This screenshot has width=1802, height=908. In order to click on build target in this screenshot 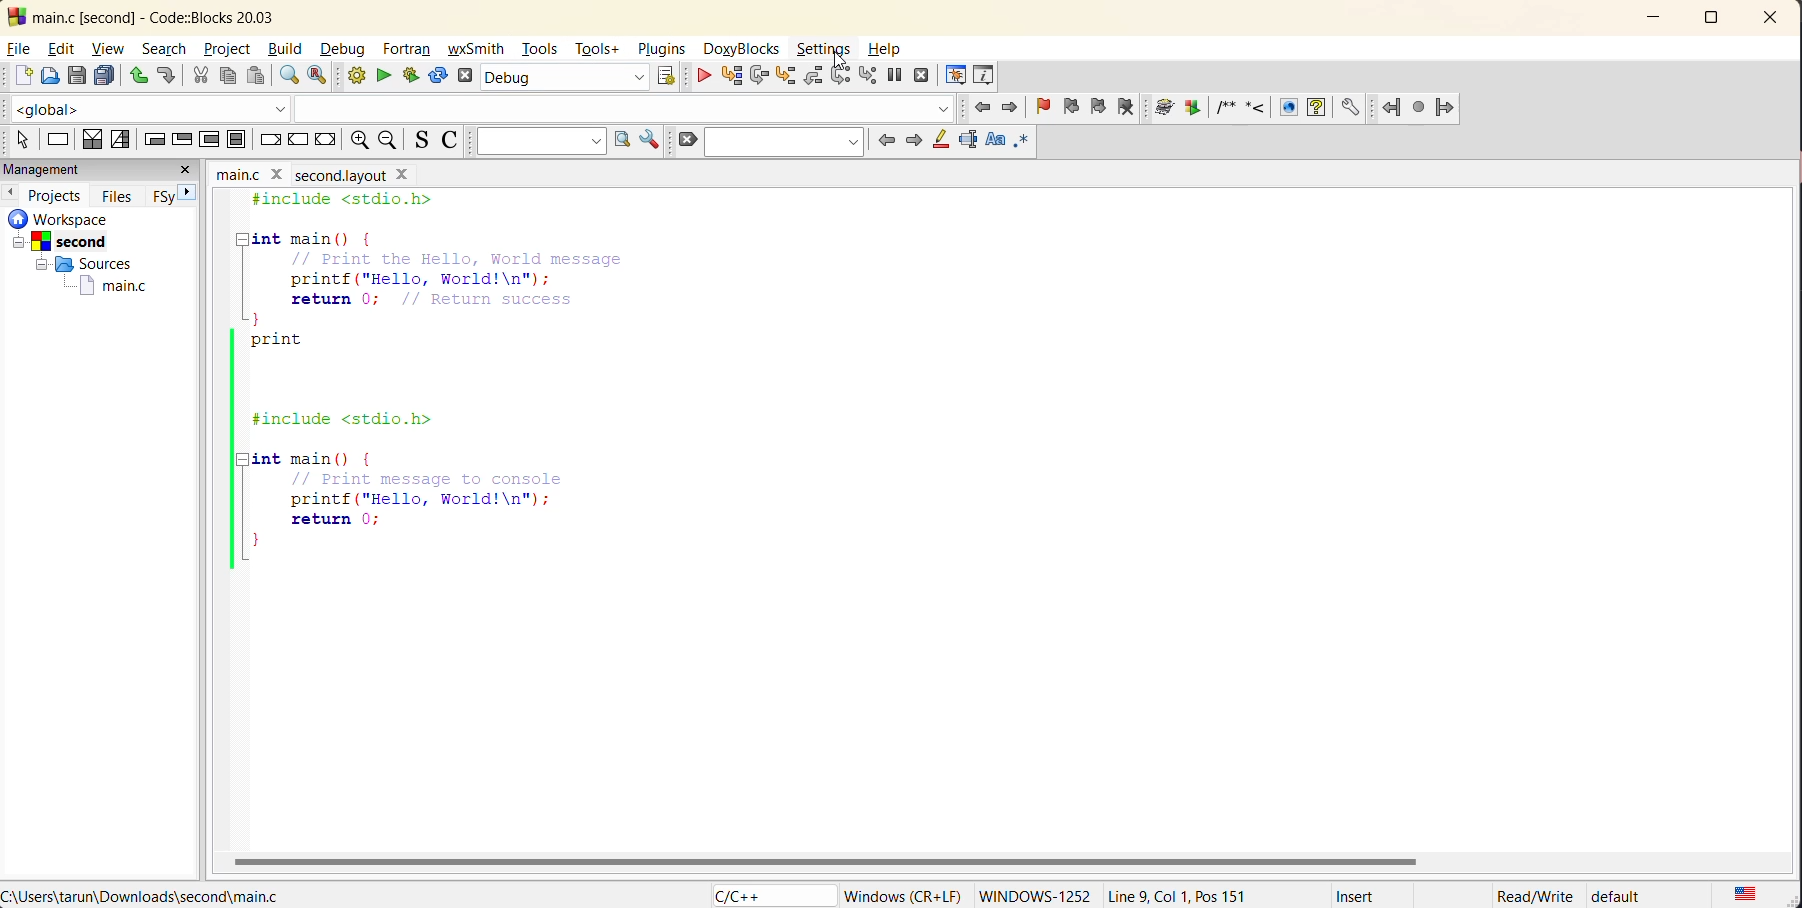, I will do `click(566, 79)`.